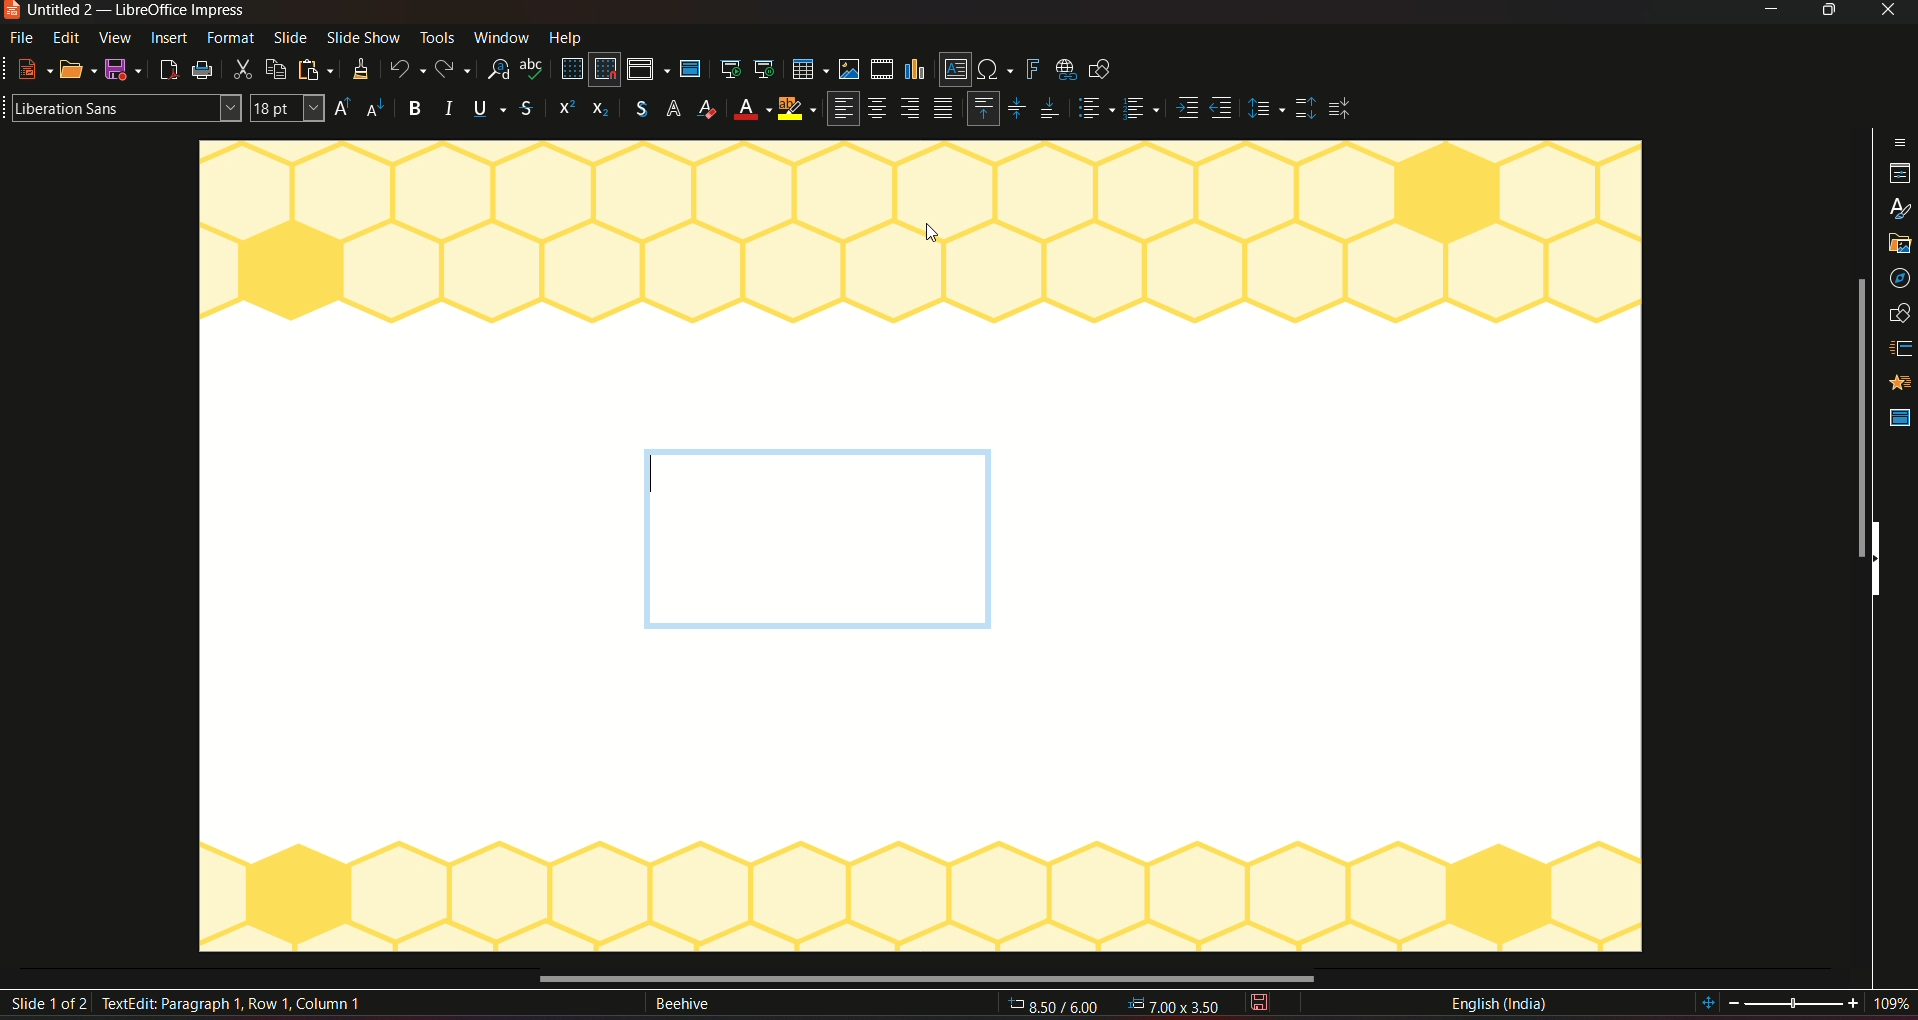 Image resolution: width=1918 pixels, height=1020 pixels. What do you see at coordinates (172, 1006) in the screenshot?
I see `create text frame` at bounding box center [172, 1006].